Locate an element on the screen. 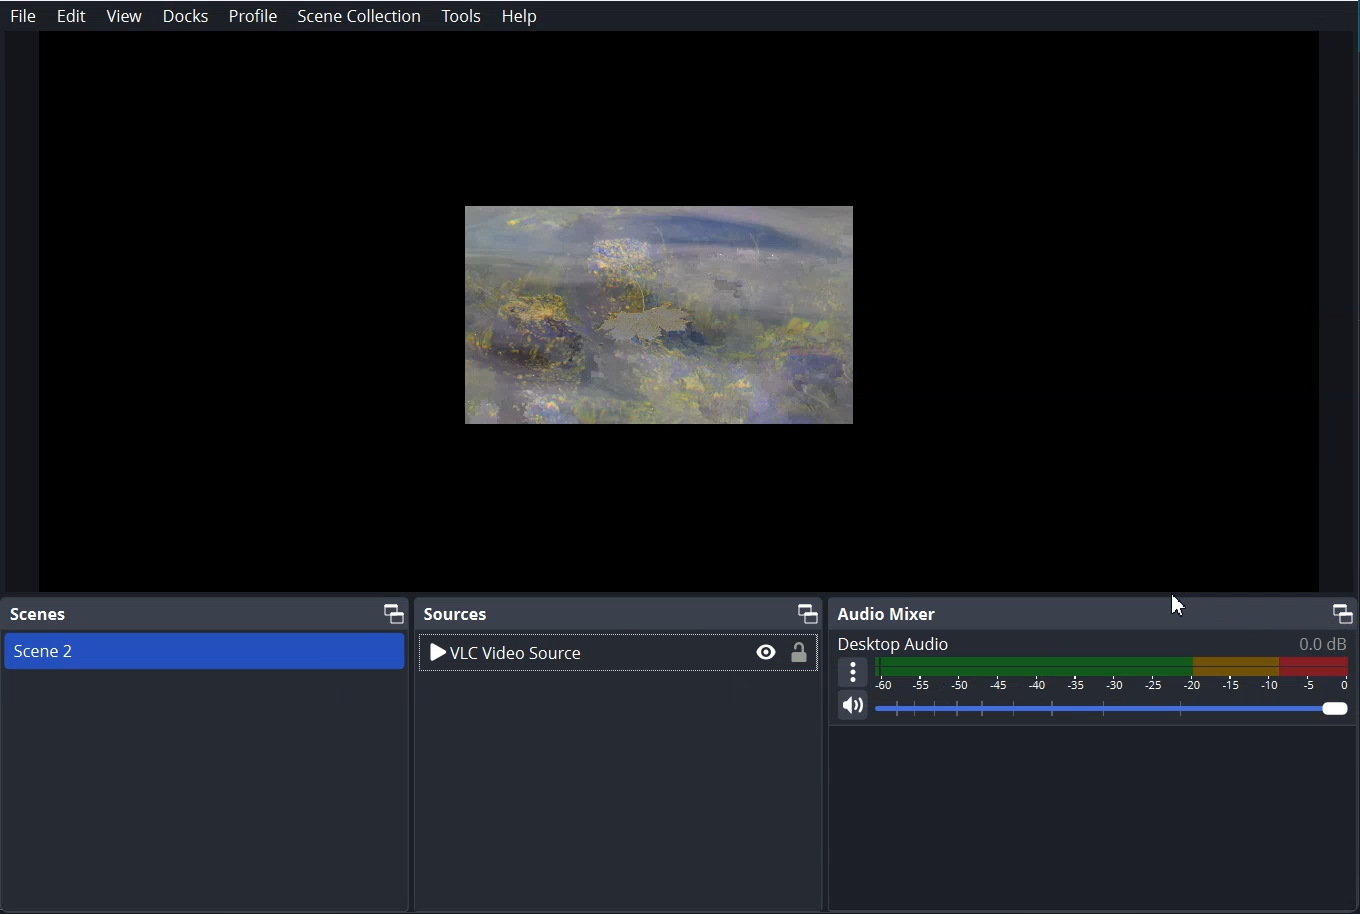 This screenshot has height=914, width=1360. Volume Adjuster is located at coordinates (1115, 711).